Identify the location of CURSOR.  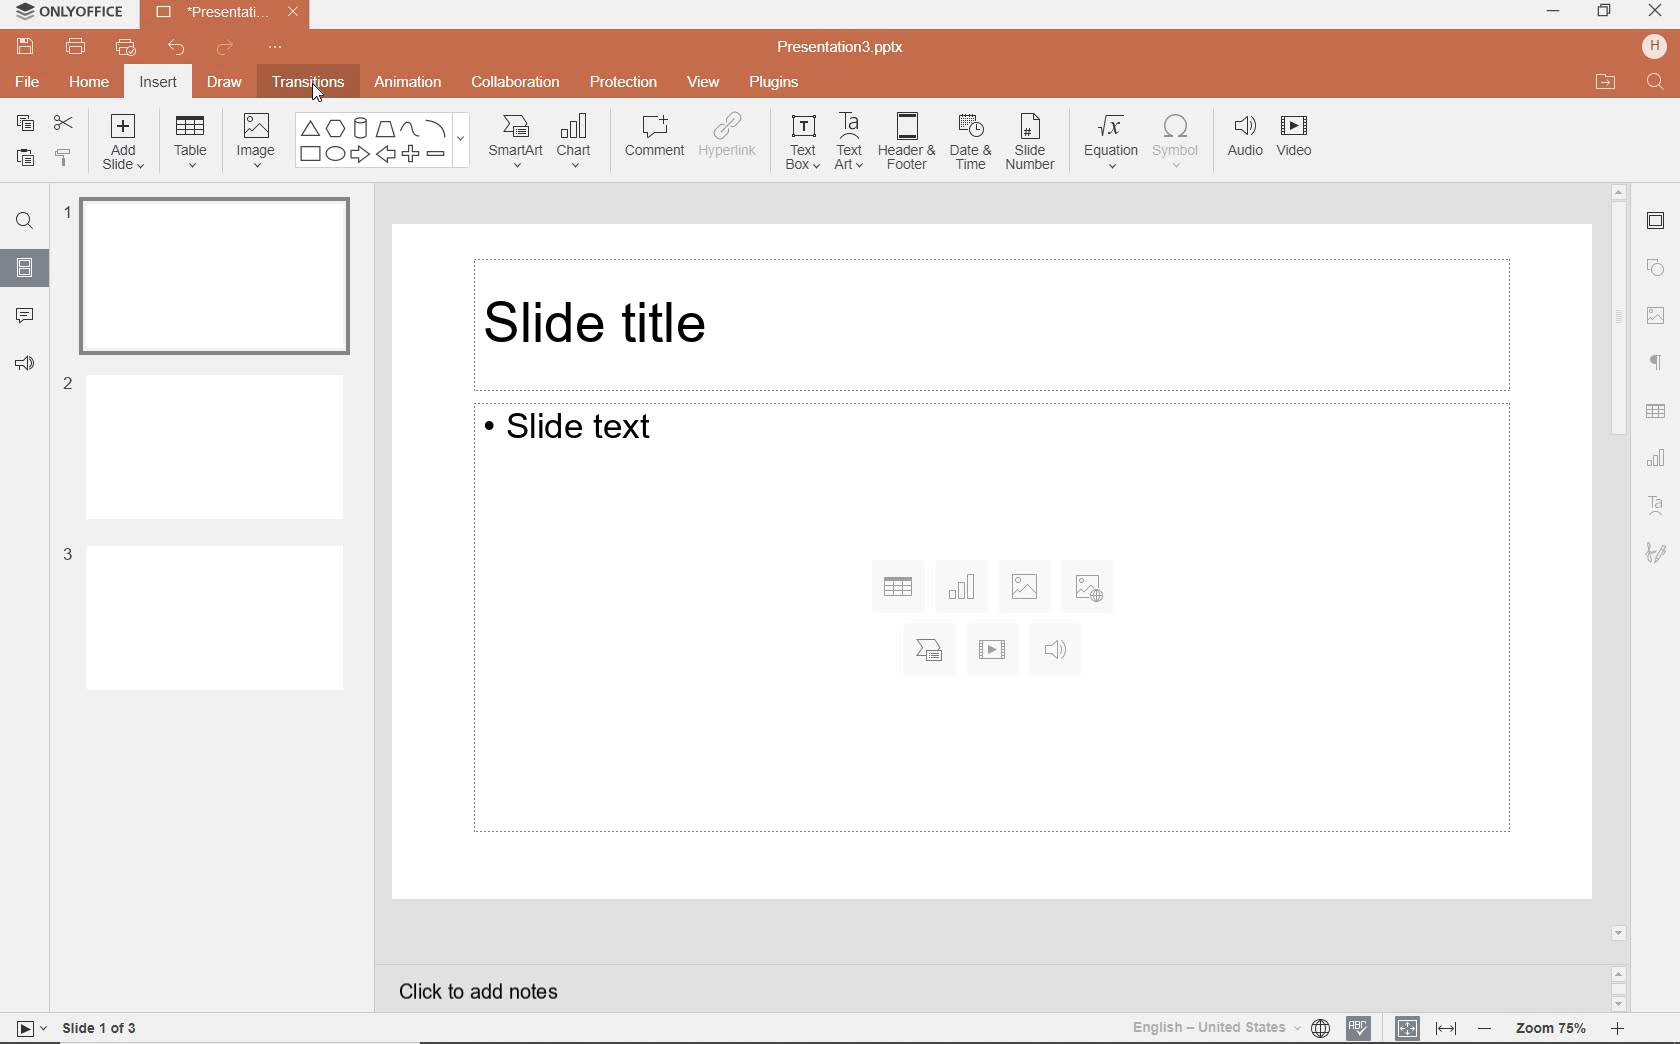
(317, 91).